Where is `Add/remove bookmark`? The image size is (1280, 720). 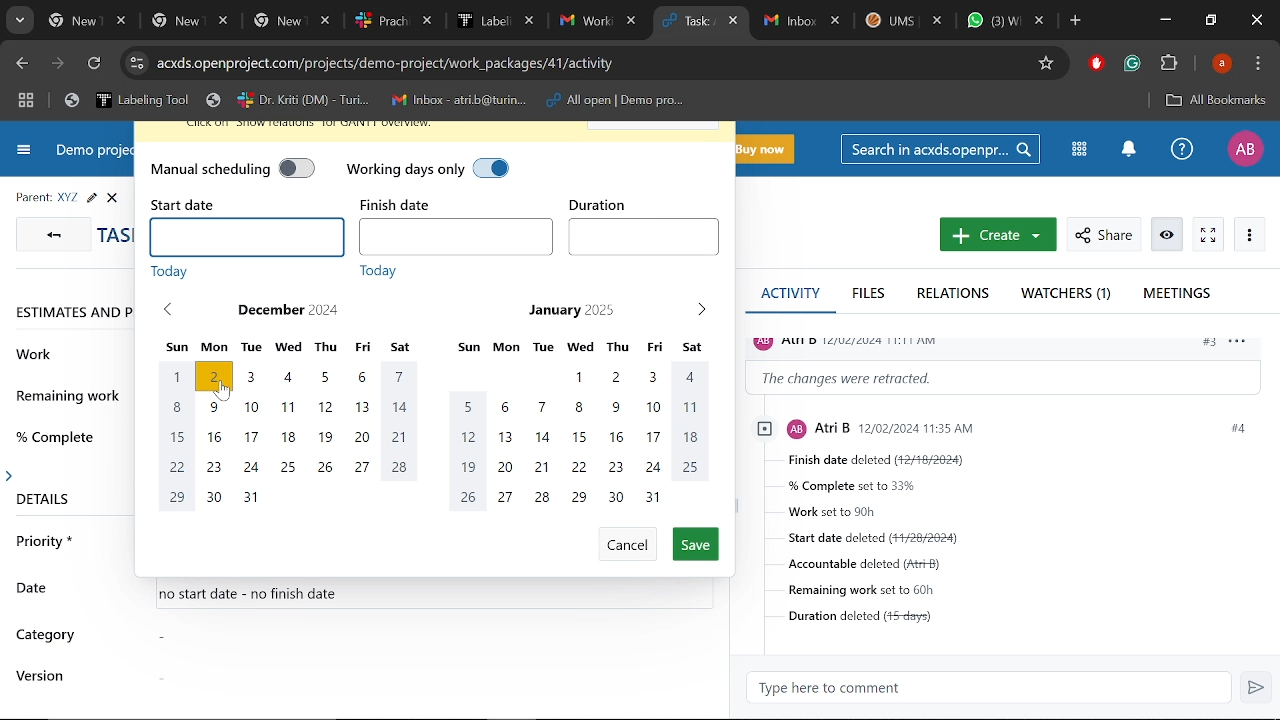
Add/remove bookmark is located at coordinates (1045, 64).